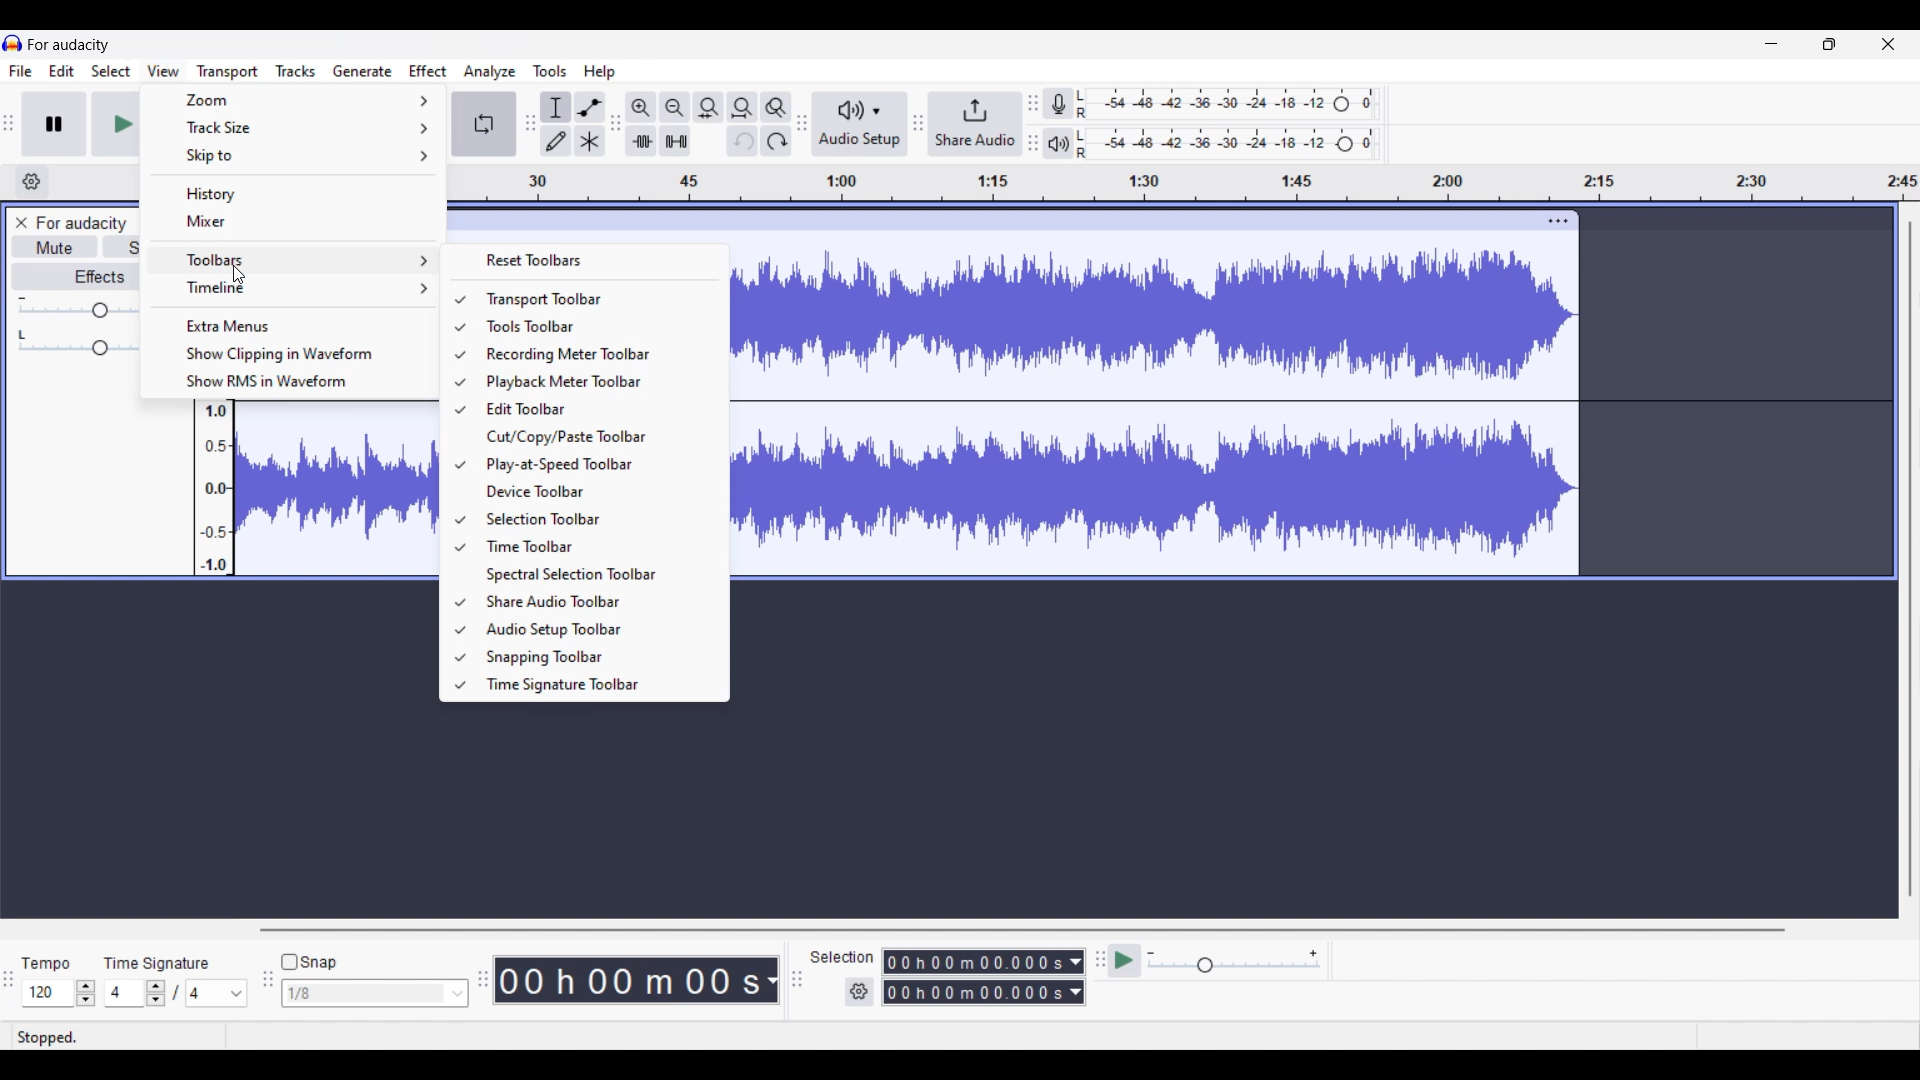 This screenshot has height=1080, width=1920. Describe the element at coordinates (54, 246) in the screenshot. I see `Mute` at that location.